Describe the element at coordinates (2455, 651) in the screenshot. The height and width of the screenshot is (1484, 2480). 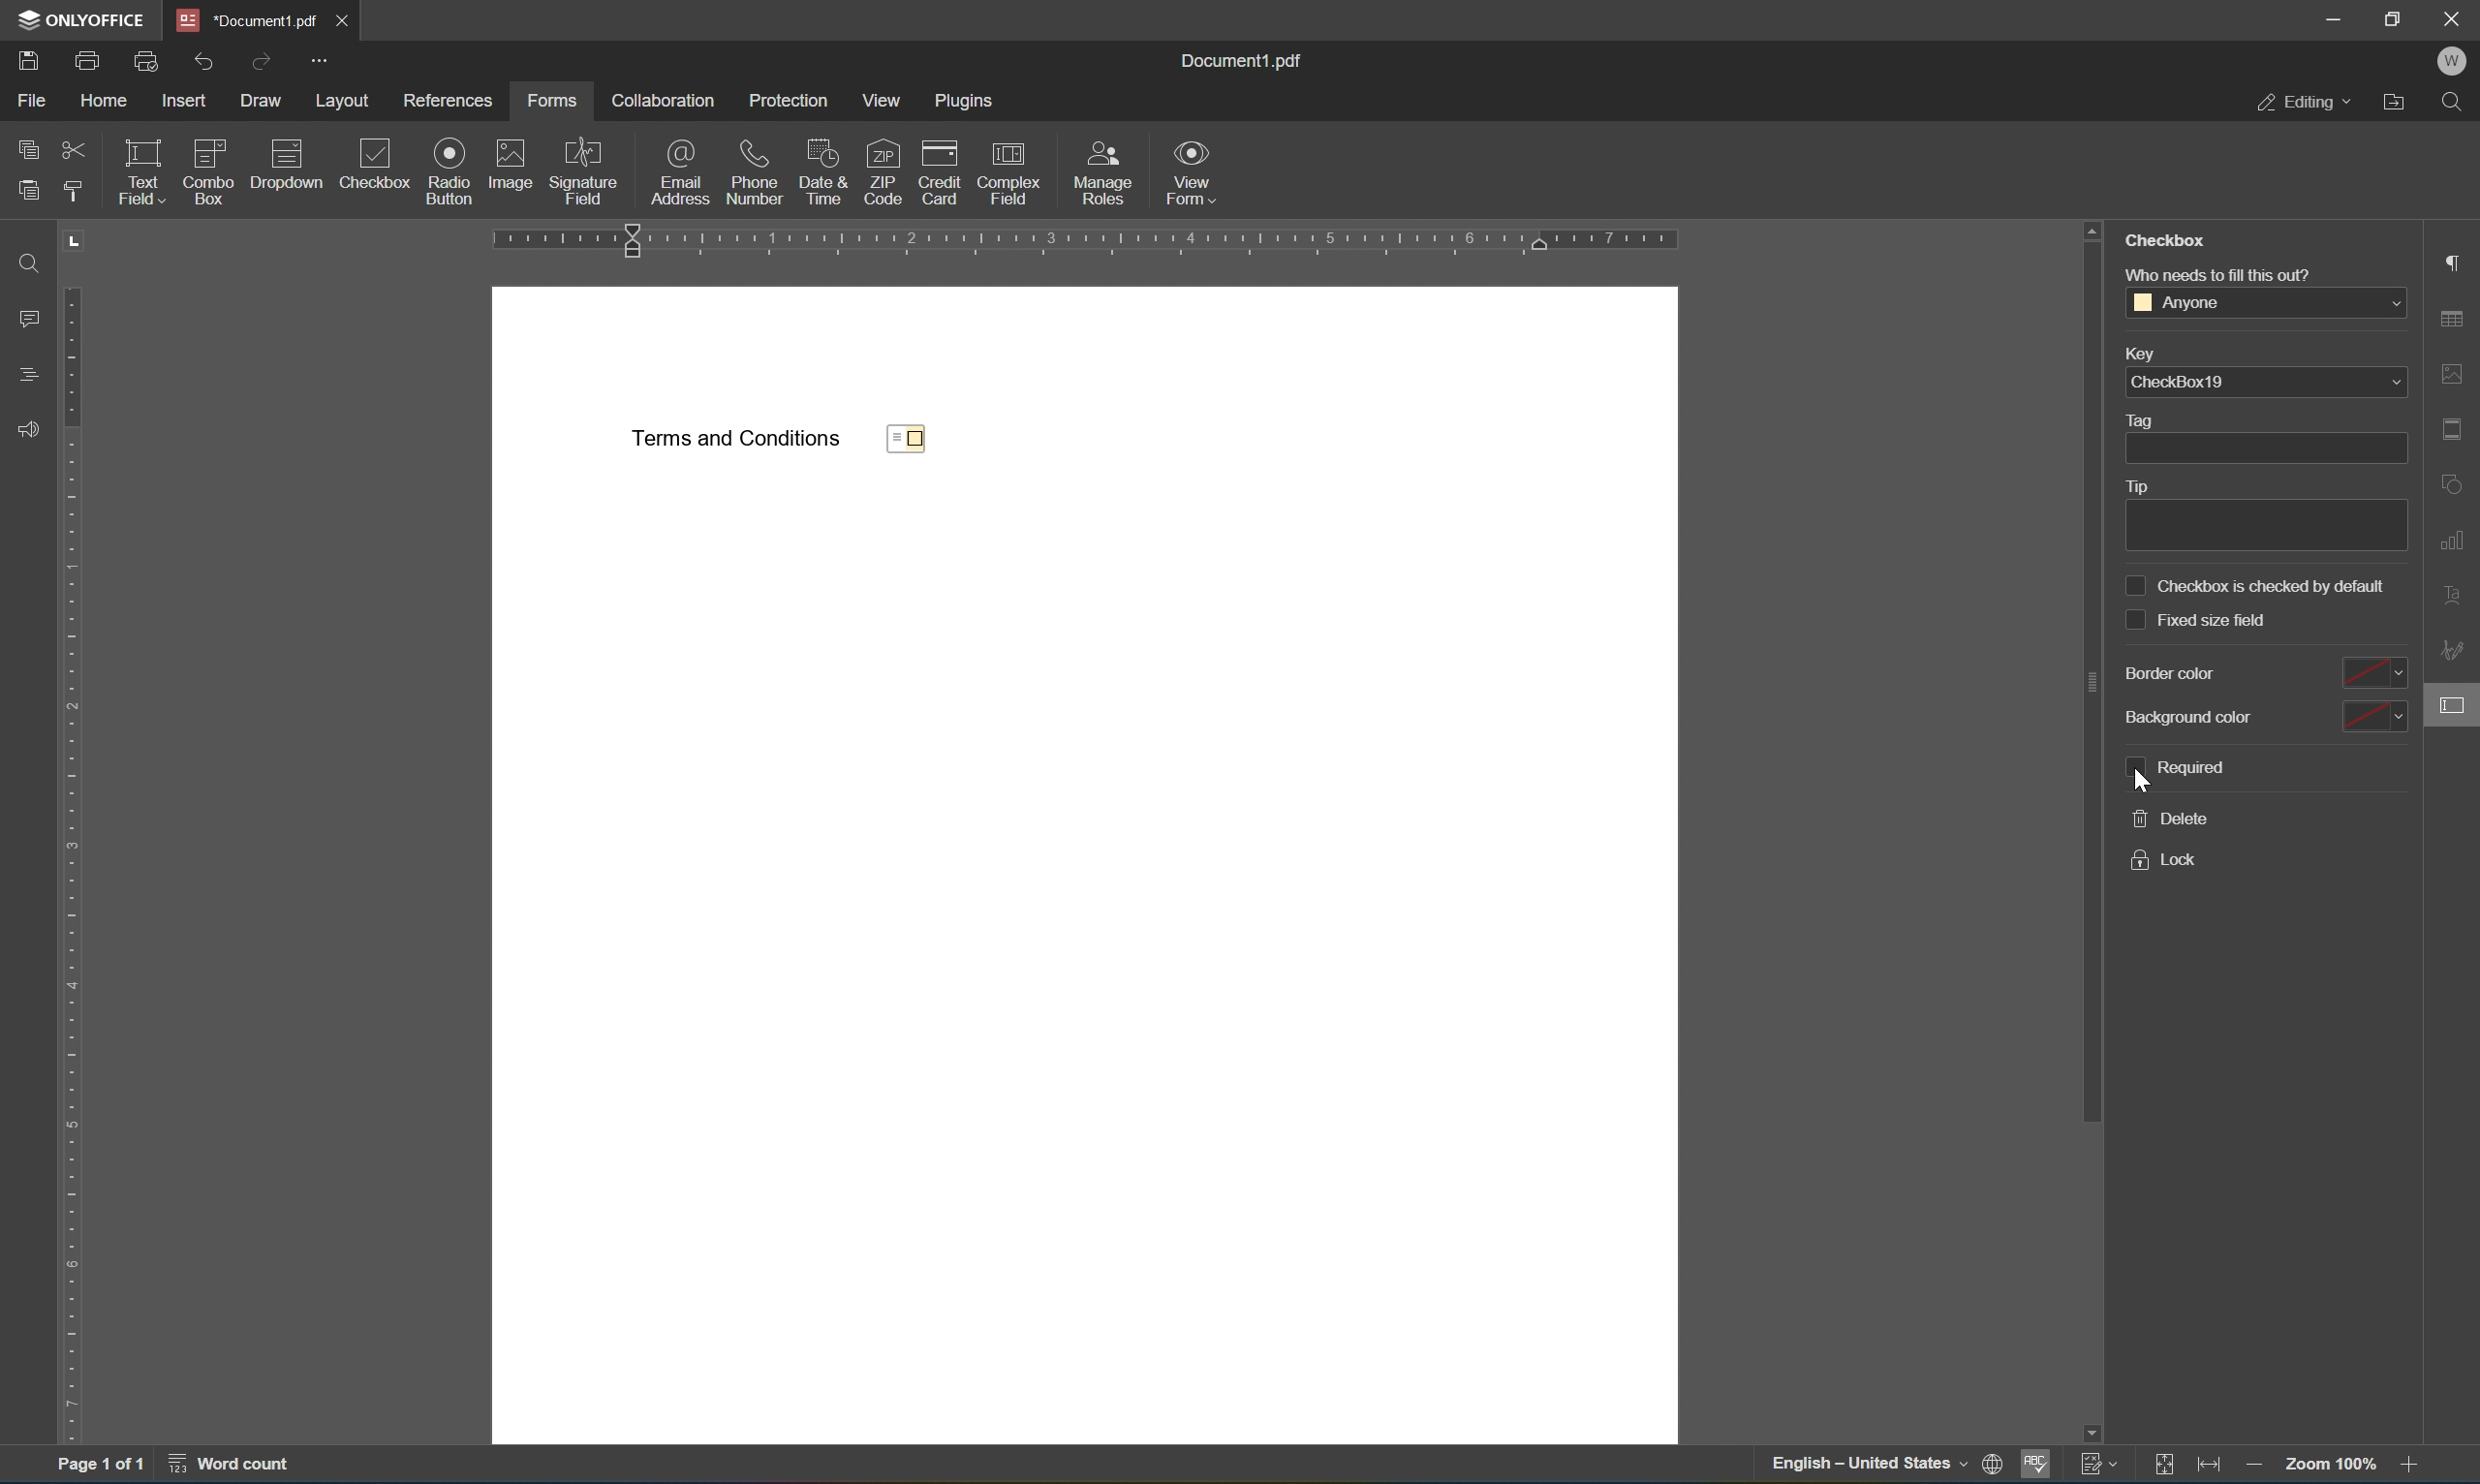
I see `signature settings` at that location.